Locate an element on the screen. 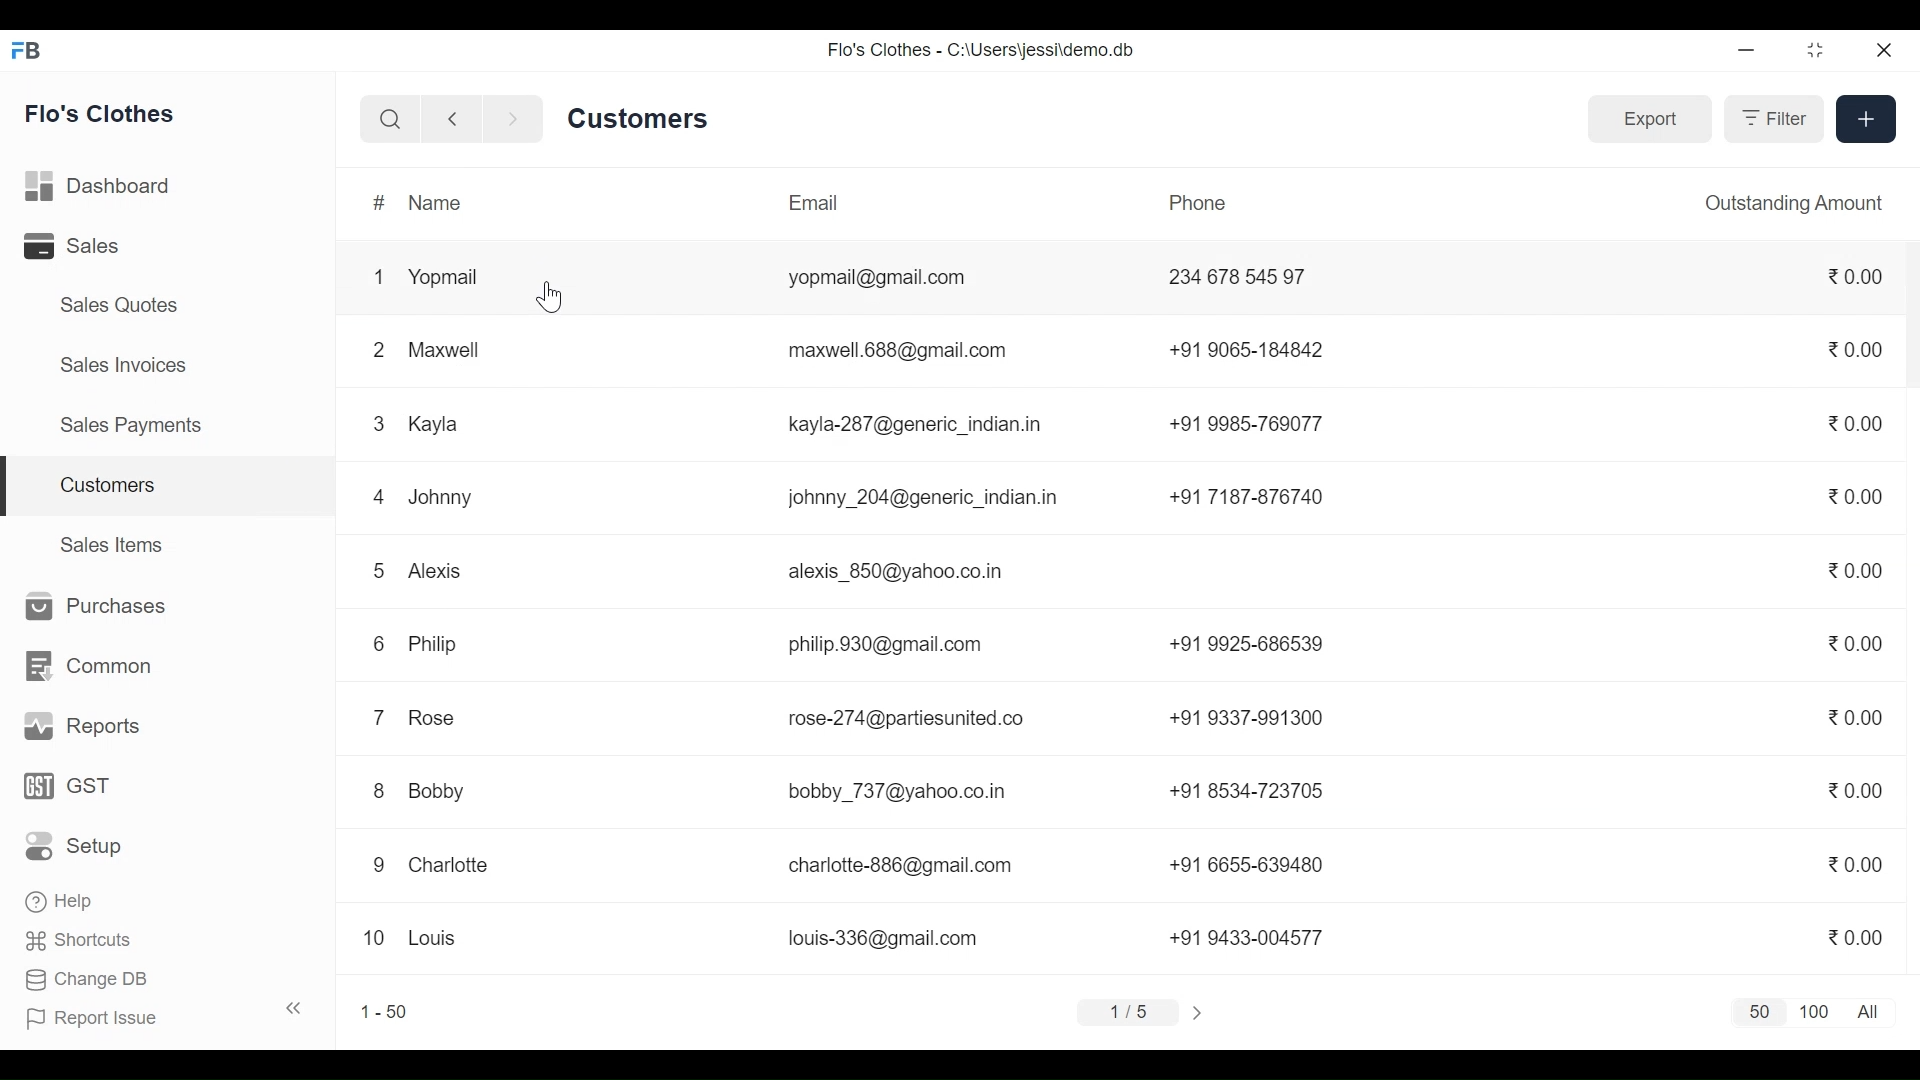 This screenshot has width=1920, height=1080. Name is located at coordinates (435, 203).